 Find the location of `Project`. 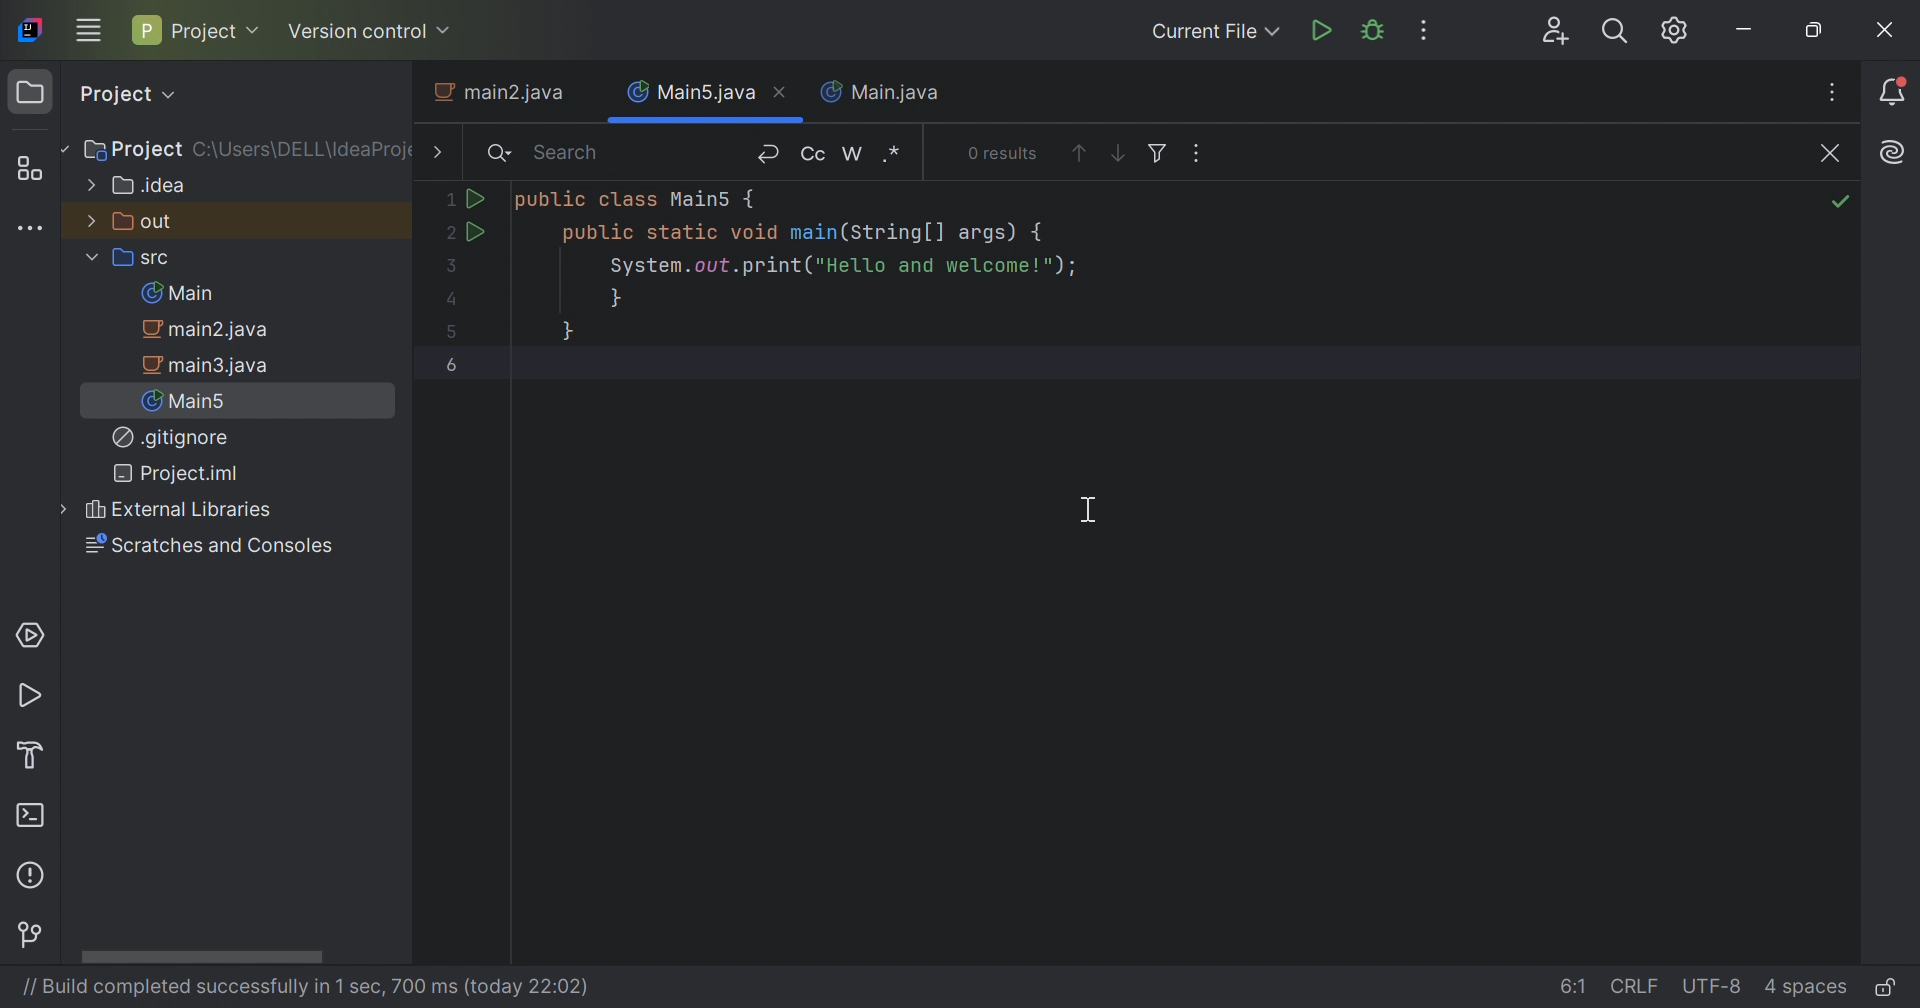

Project is located at coordinates (127, 94).